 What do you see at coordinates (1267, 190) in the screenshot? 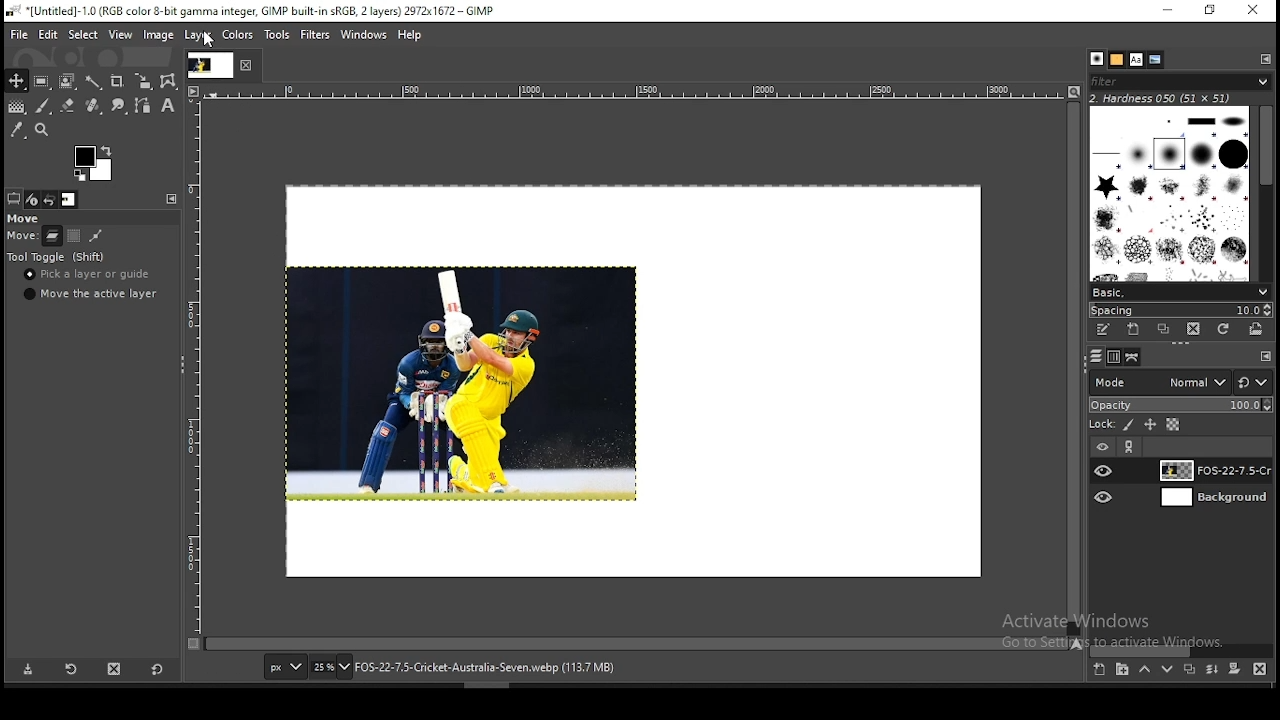
I see `Scroll bar` at bounding box center [1267, 190].